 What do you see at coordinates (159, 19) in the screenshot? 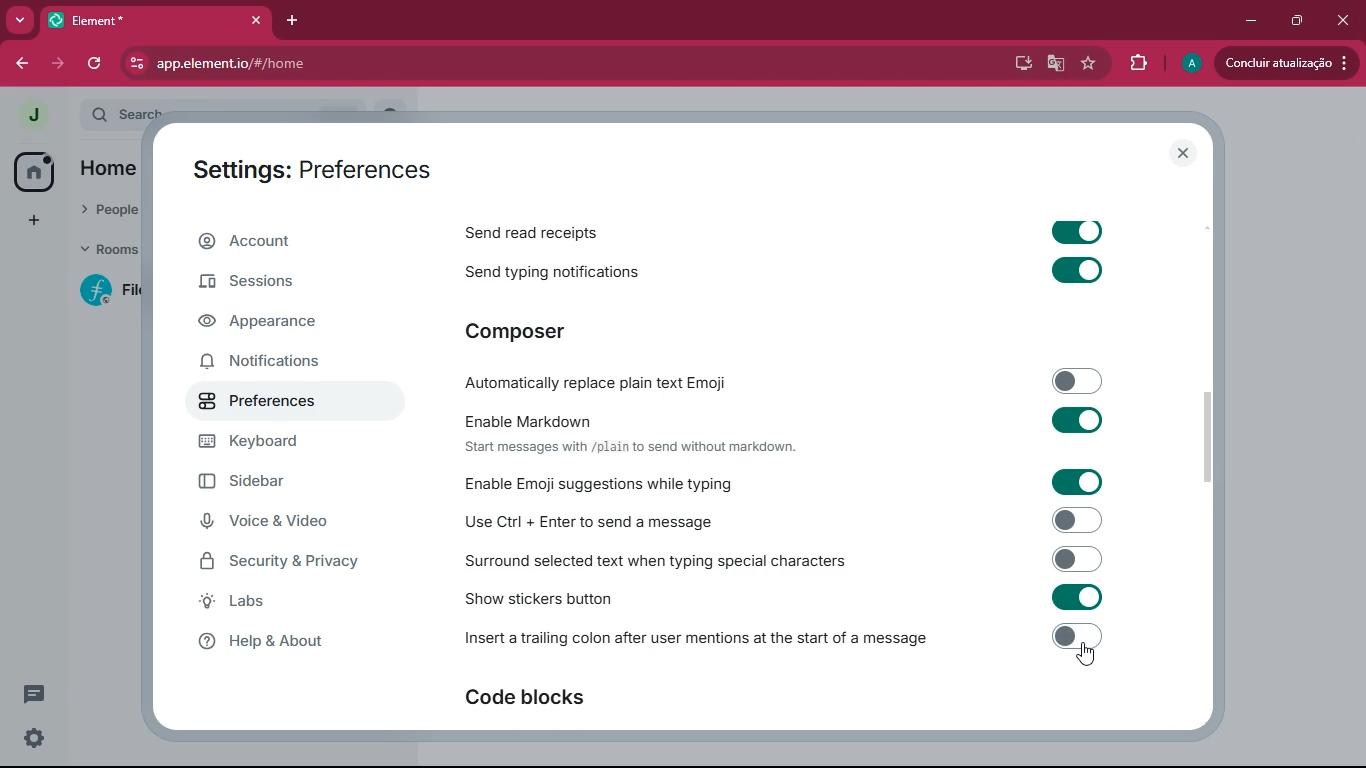
I see `element` at bounding box center [159, 19].